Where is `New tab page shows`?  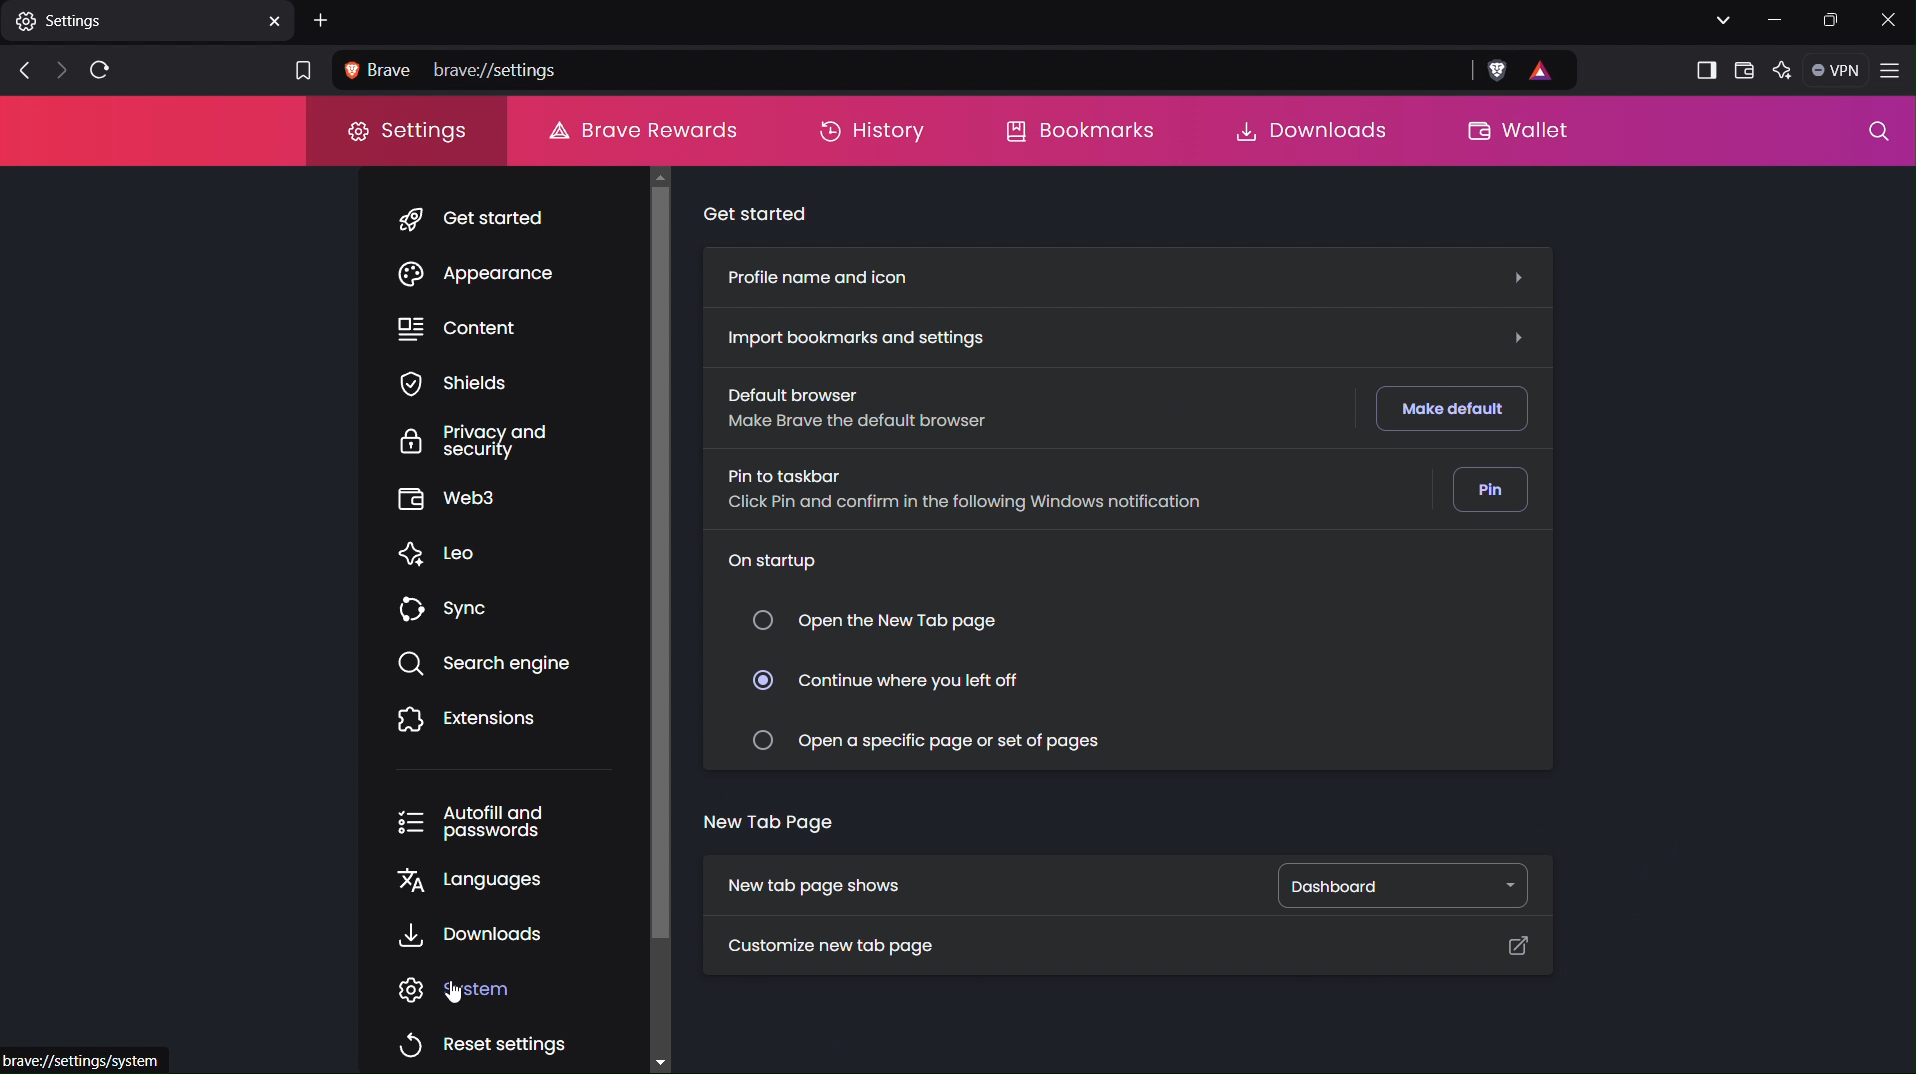 New tab page shows is located at coordinates (812, 885).